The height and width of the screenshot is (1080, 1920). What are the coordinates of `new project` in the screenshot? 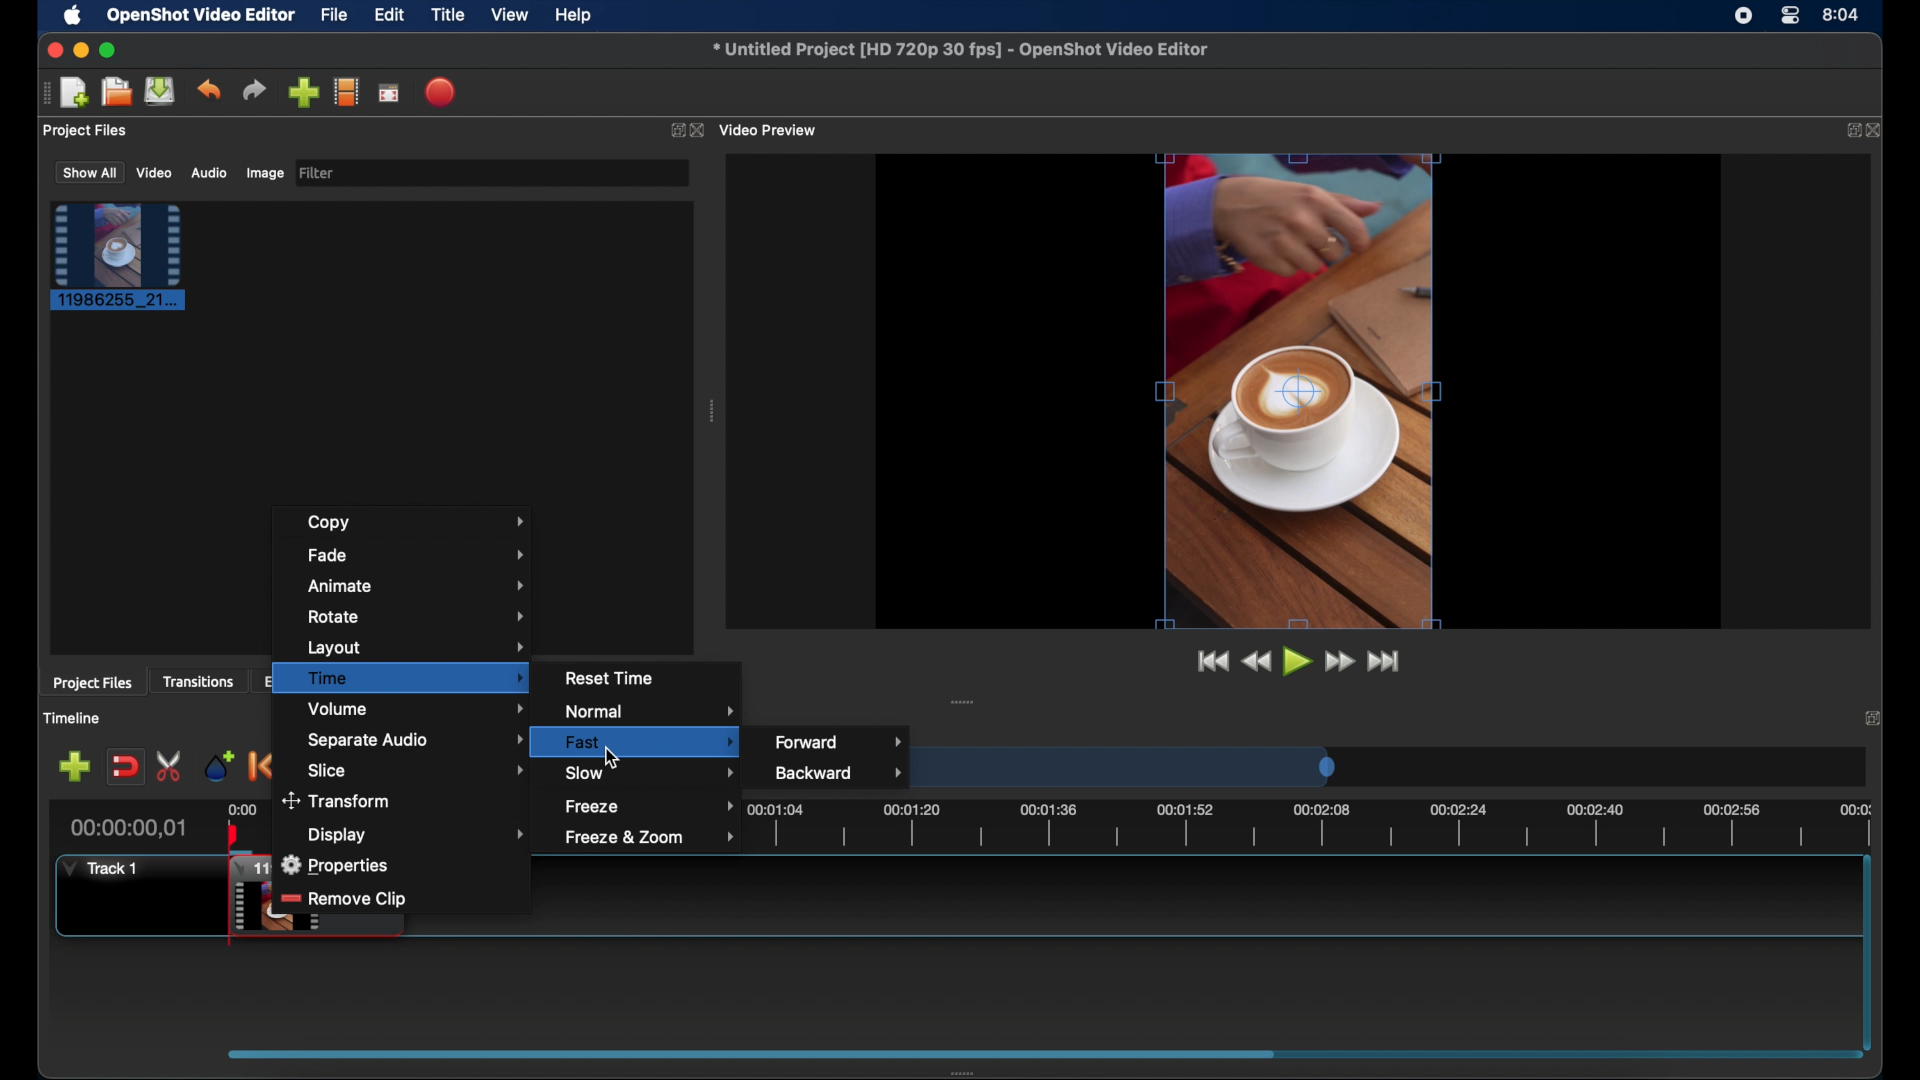 It's located at (76, 91).